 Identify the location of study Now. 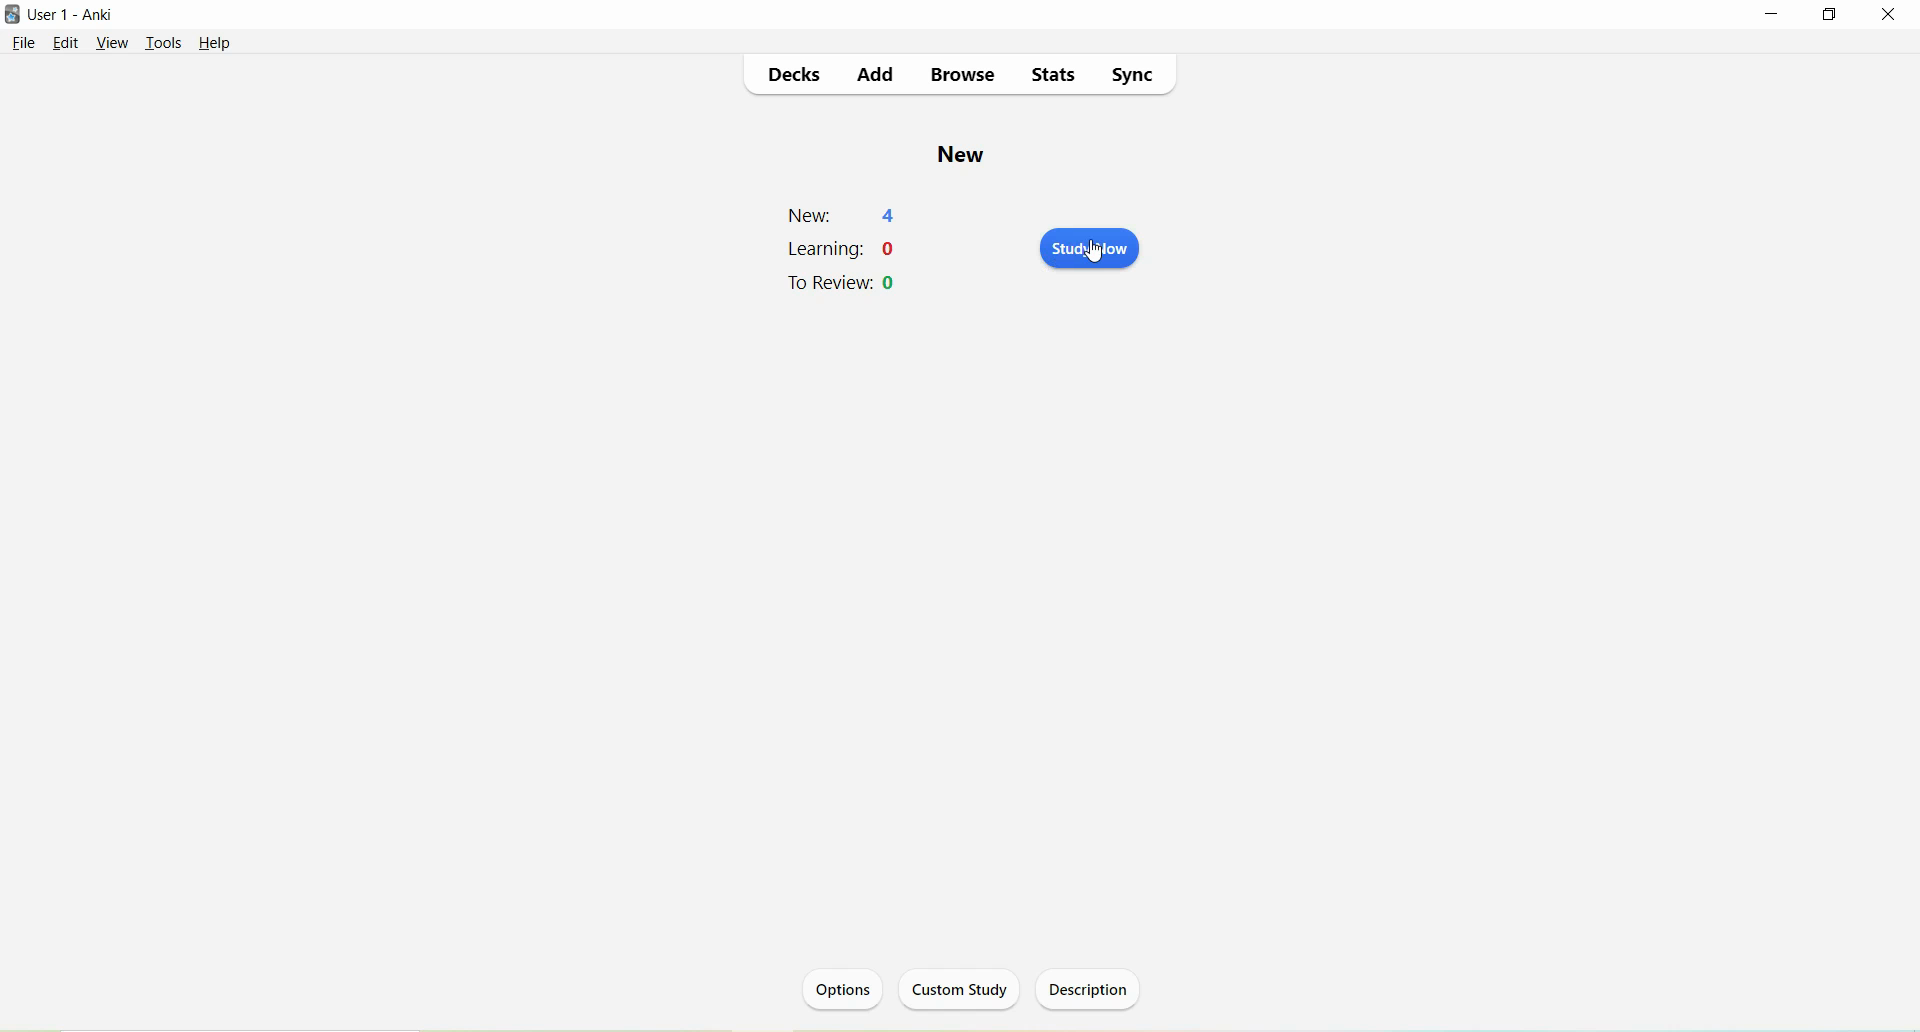
(1090, 249).